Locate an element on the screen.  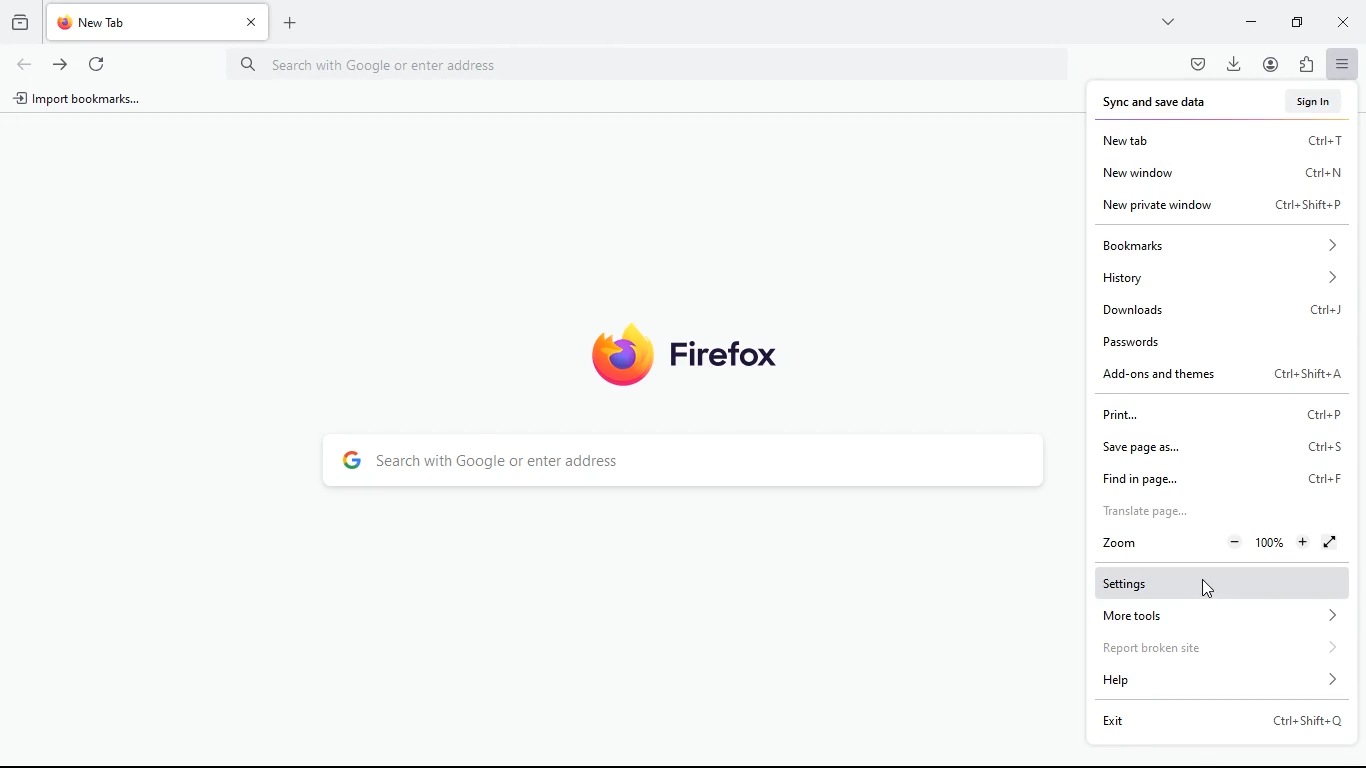
history is located at coordinates (19, 26).